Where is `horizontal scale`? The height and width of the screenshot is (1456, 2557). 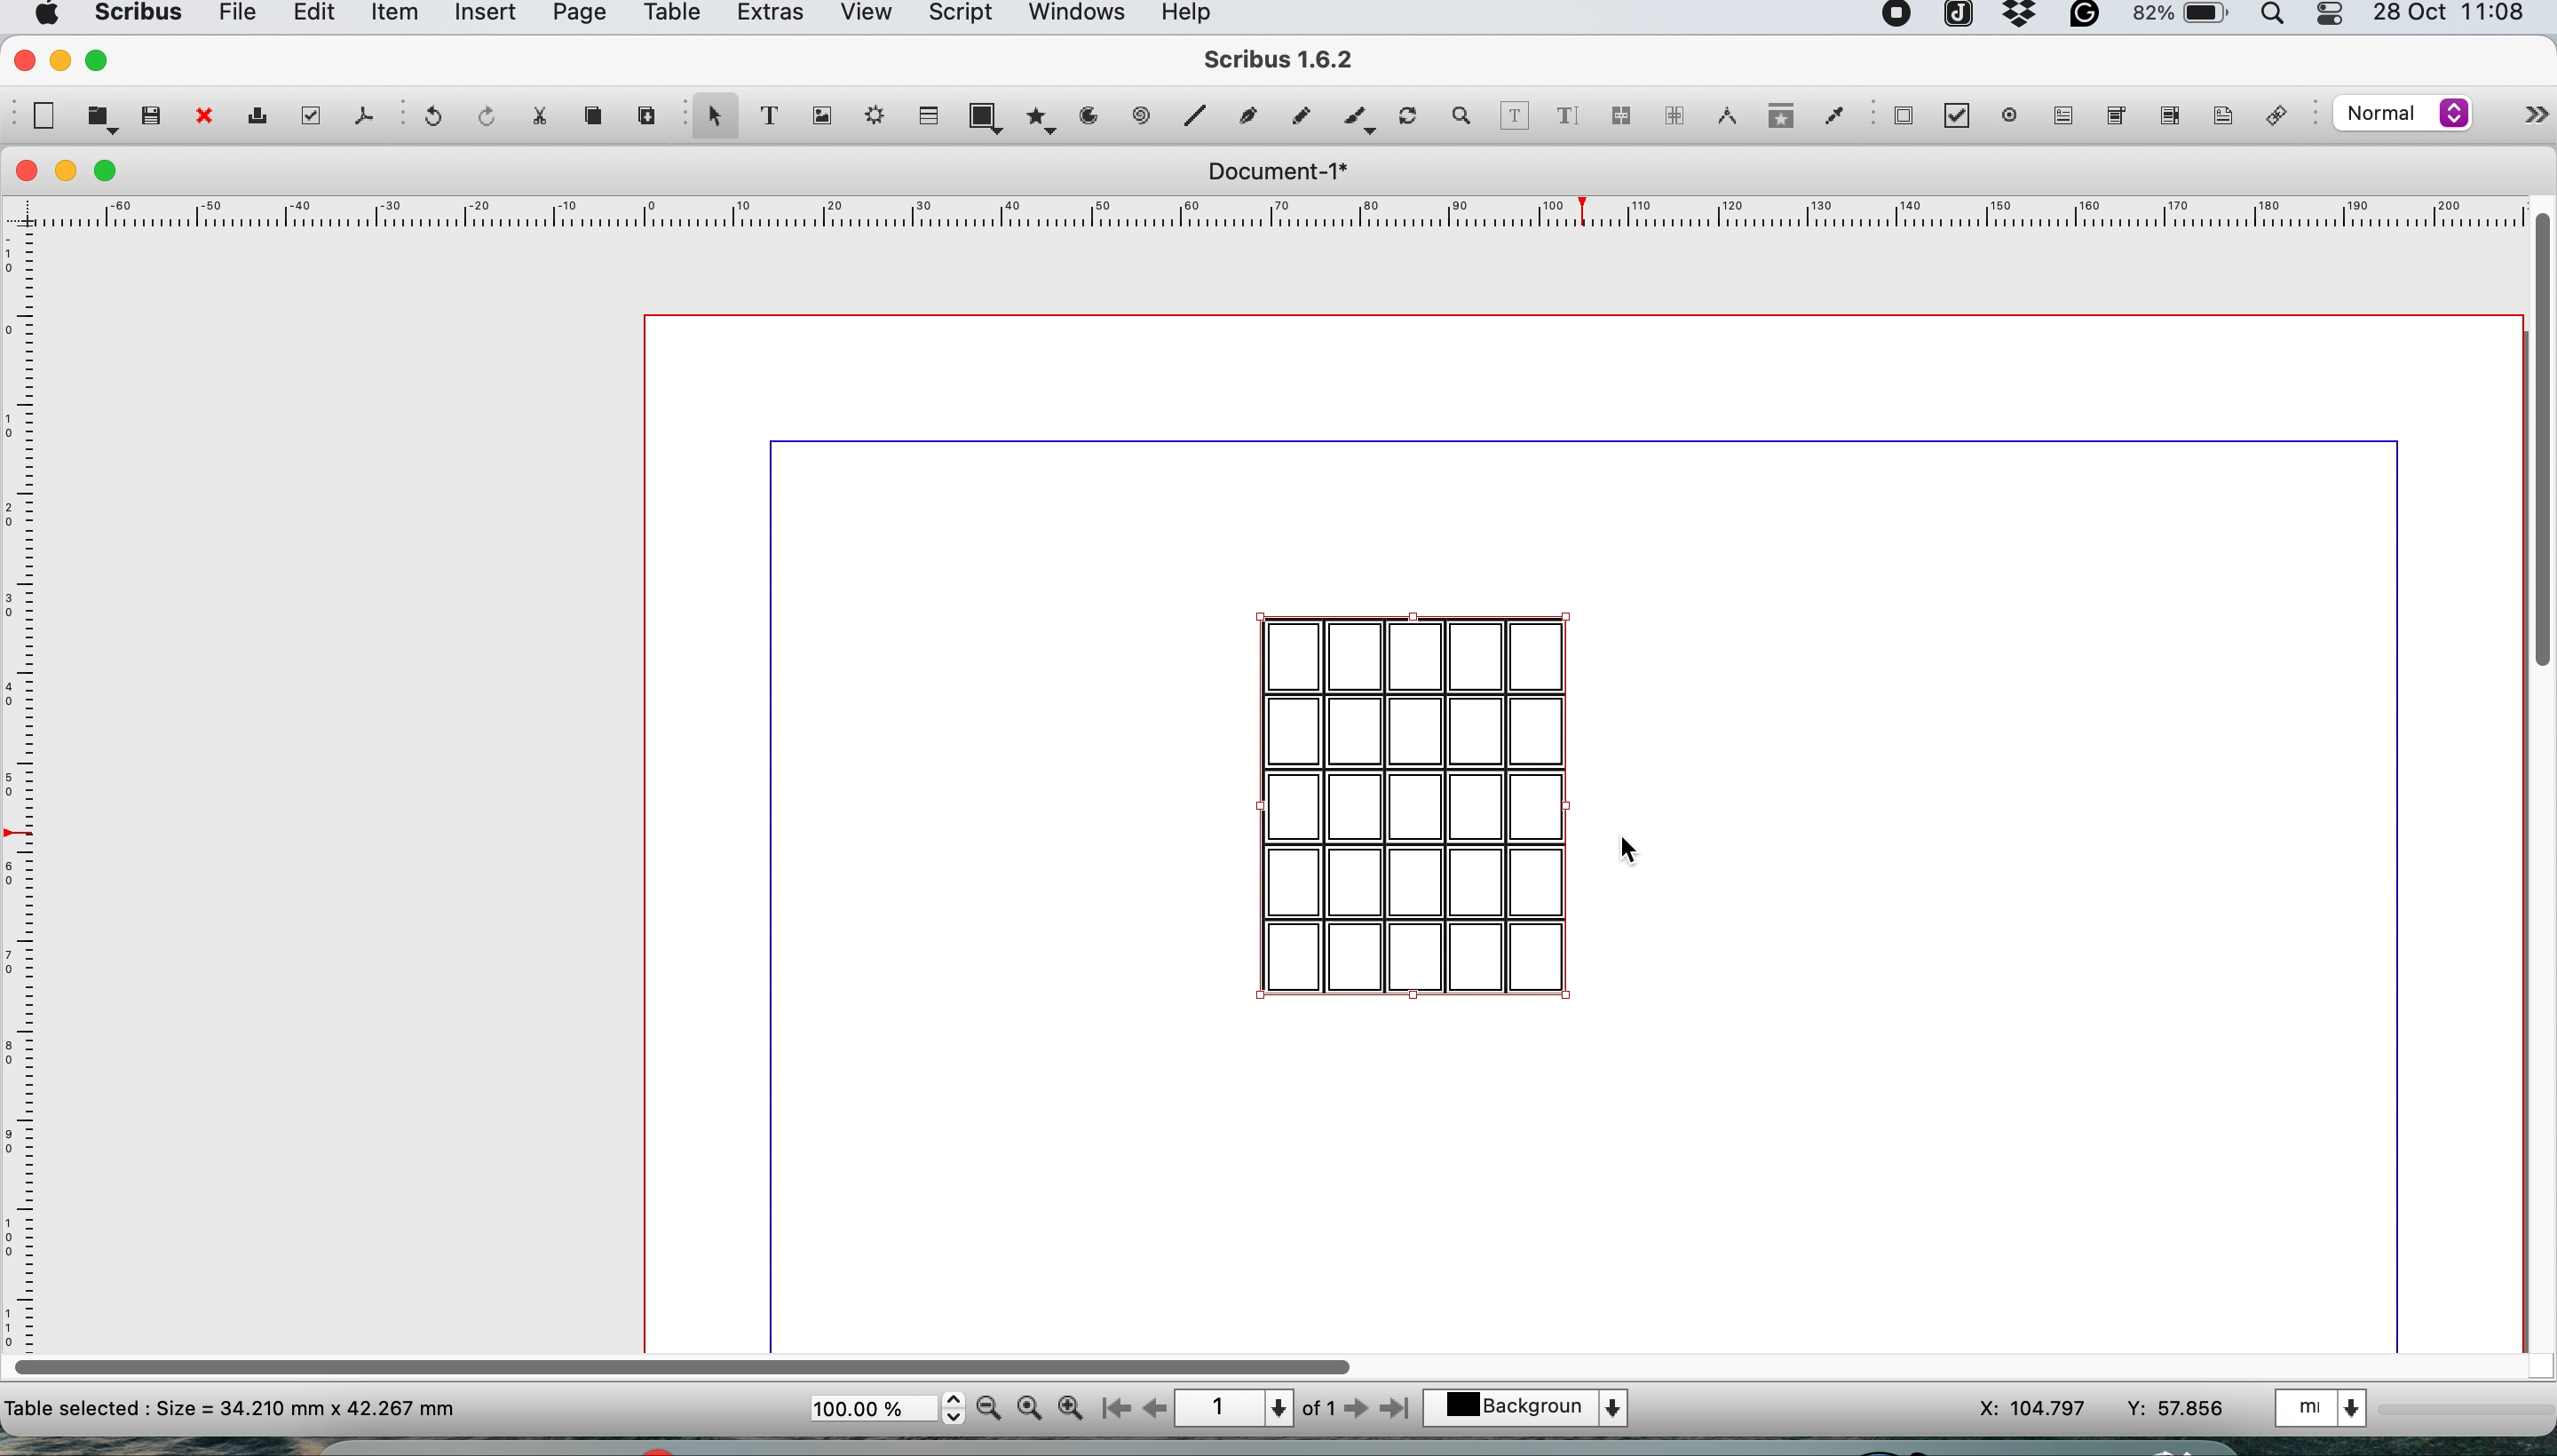
horizontal scale is located at coordinates (1281, 217).